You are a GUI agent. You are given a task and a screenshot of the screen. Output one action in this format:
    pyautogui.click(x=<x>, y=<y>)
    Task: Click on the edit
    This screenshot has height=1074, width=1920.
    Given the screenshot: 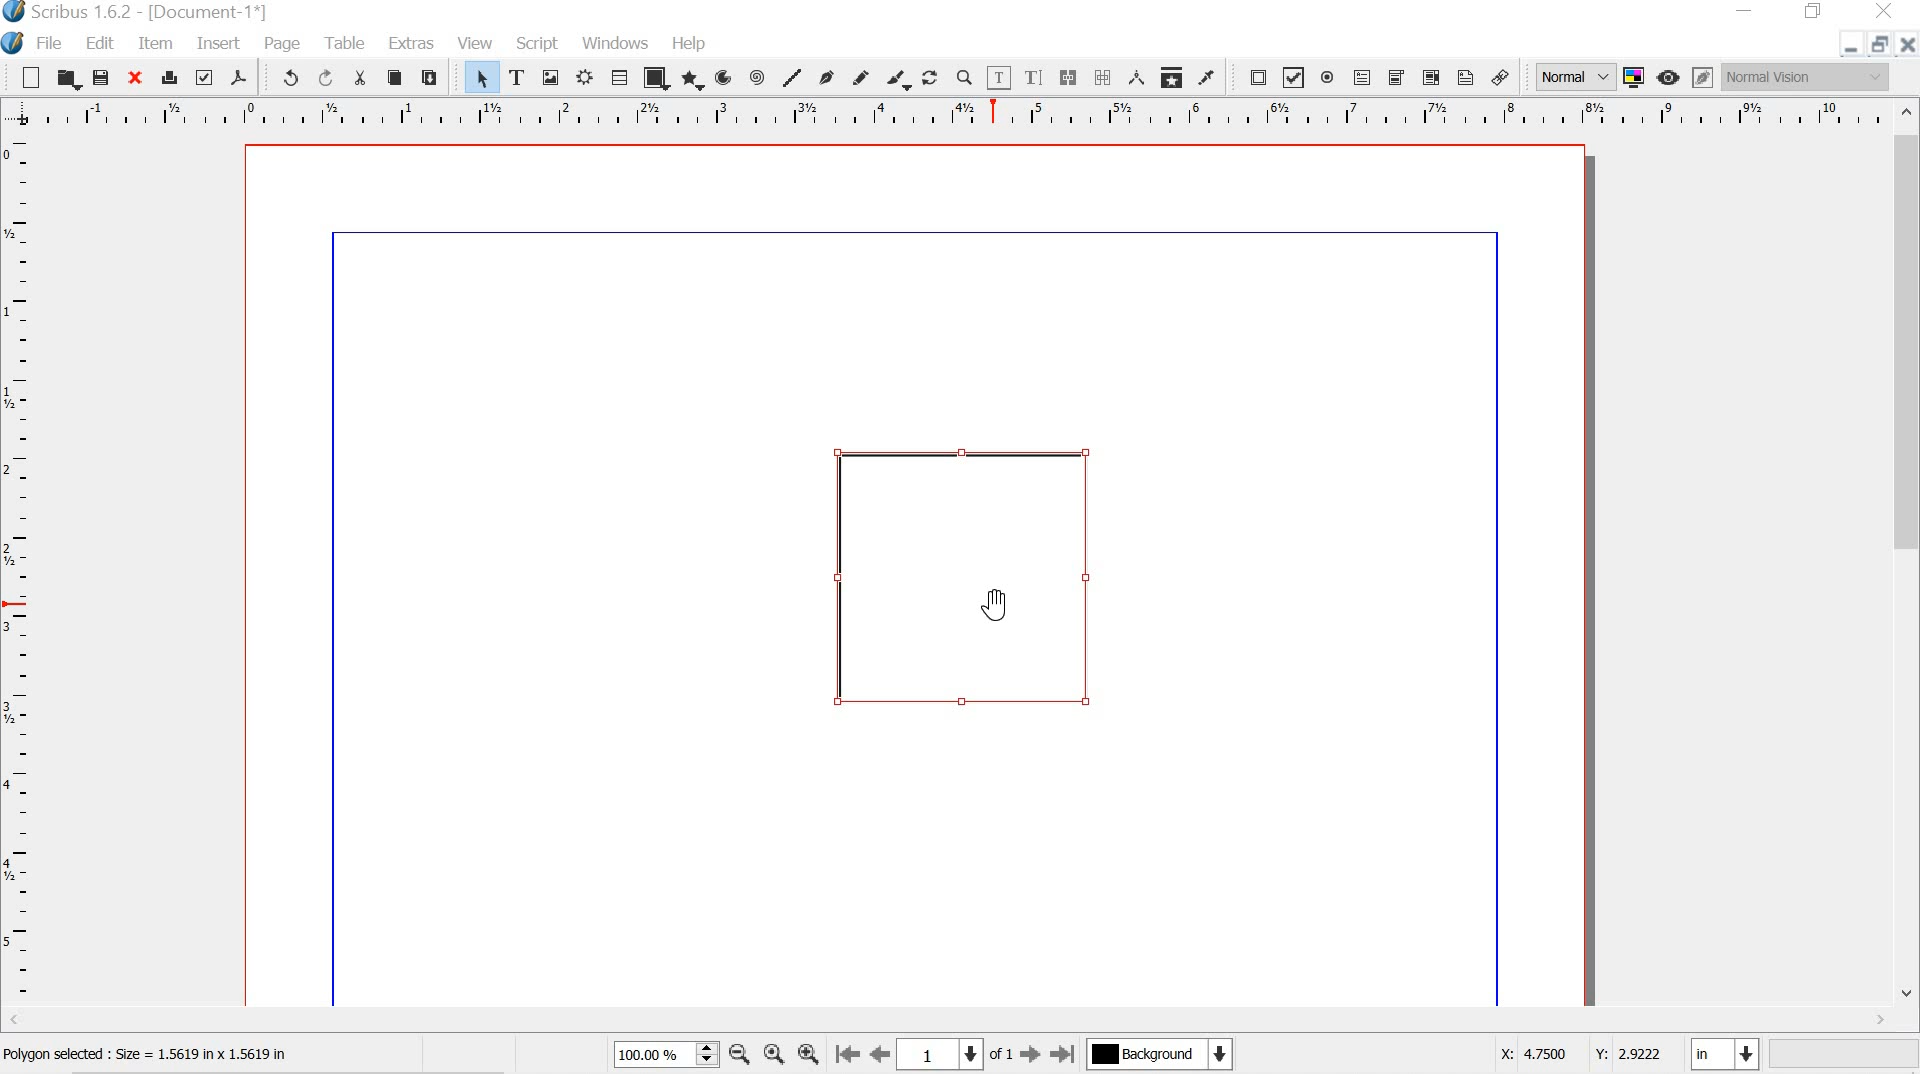 What is the action you would take?
    pyautogui.click(x=103, y=42)
    